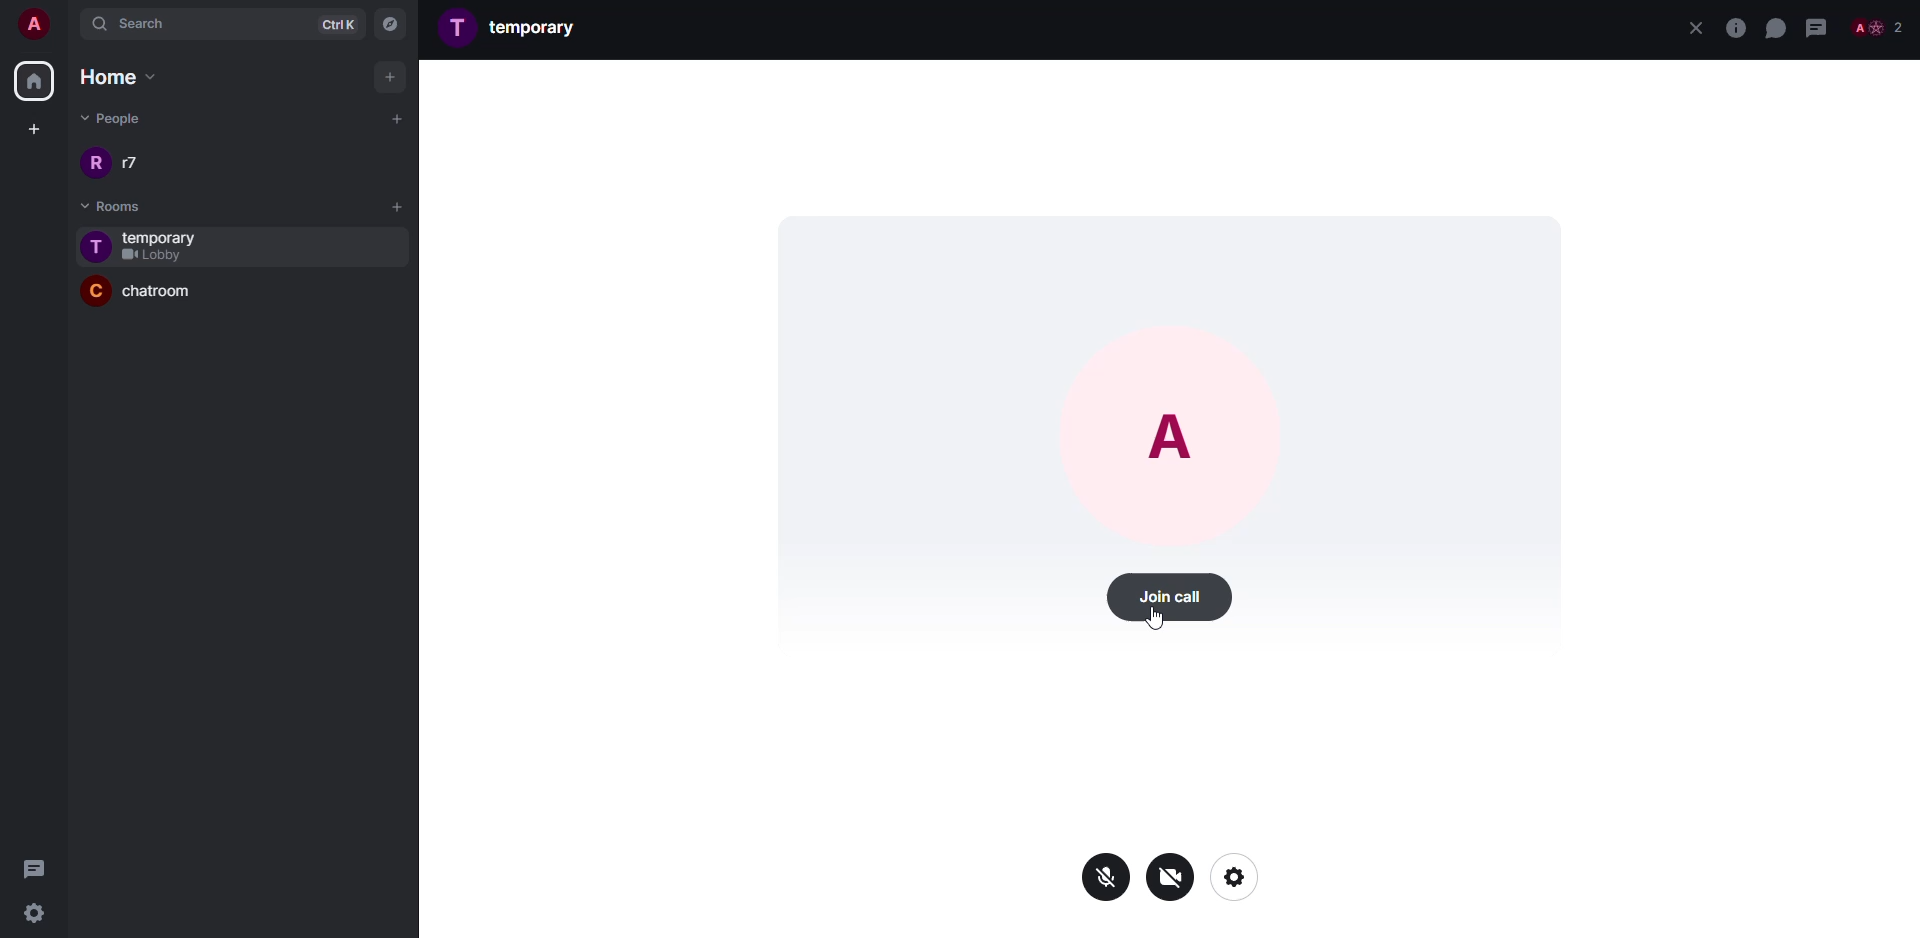 This screenshot has height=938, width=1920. I want to click on home, so click(33, 82).